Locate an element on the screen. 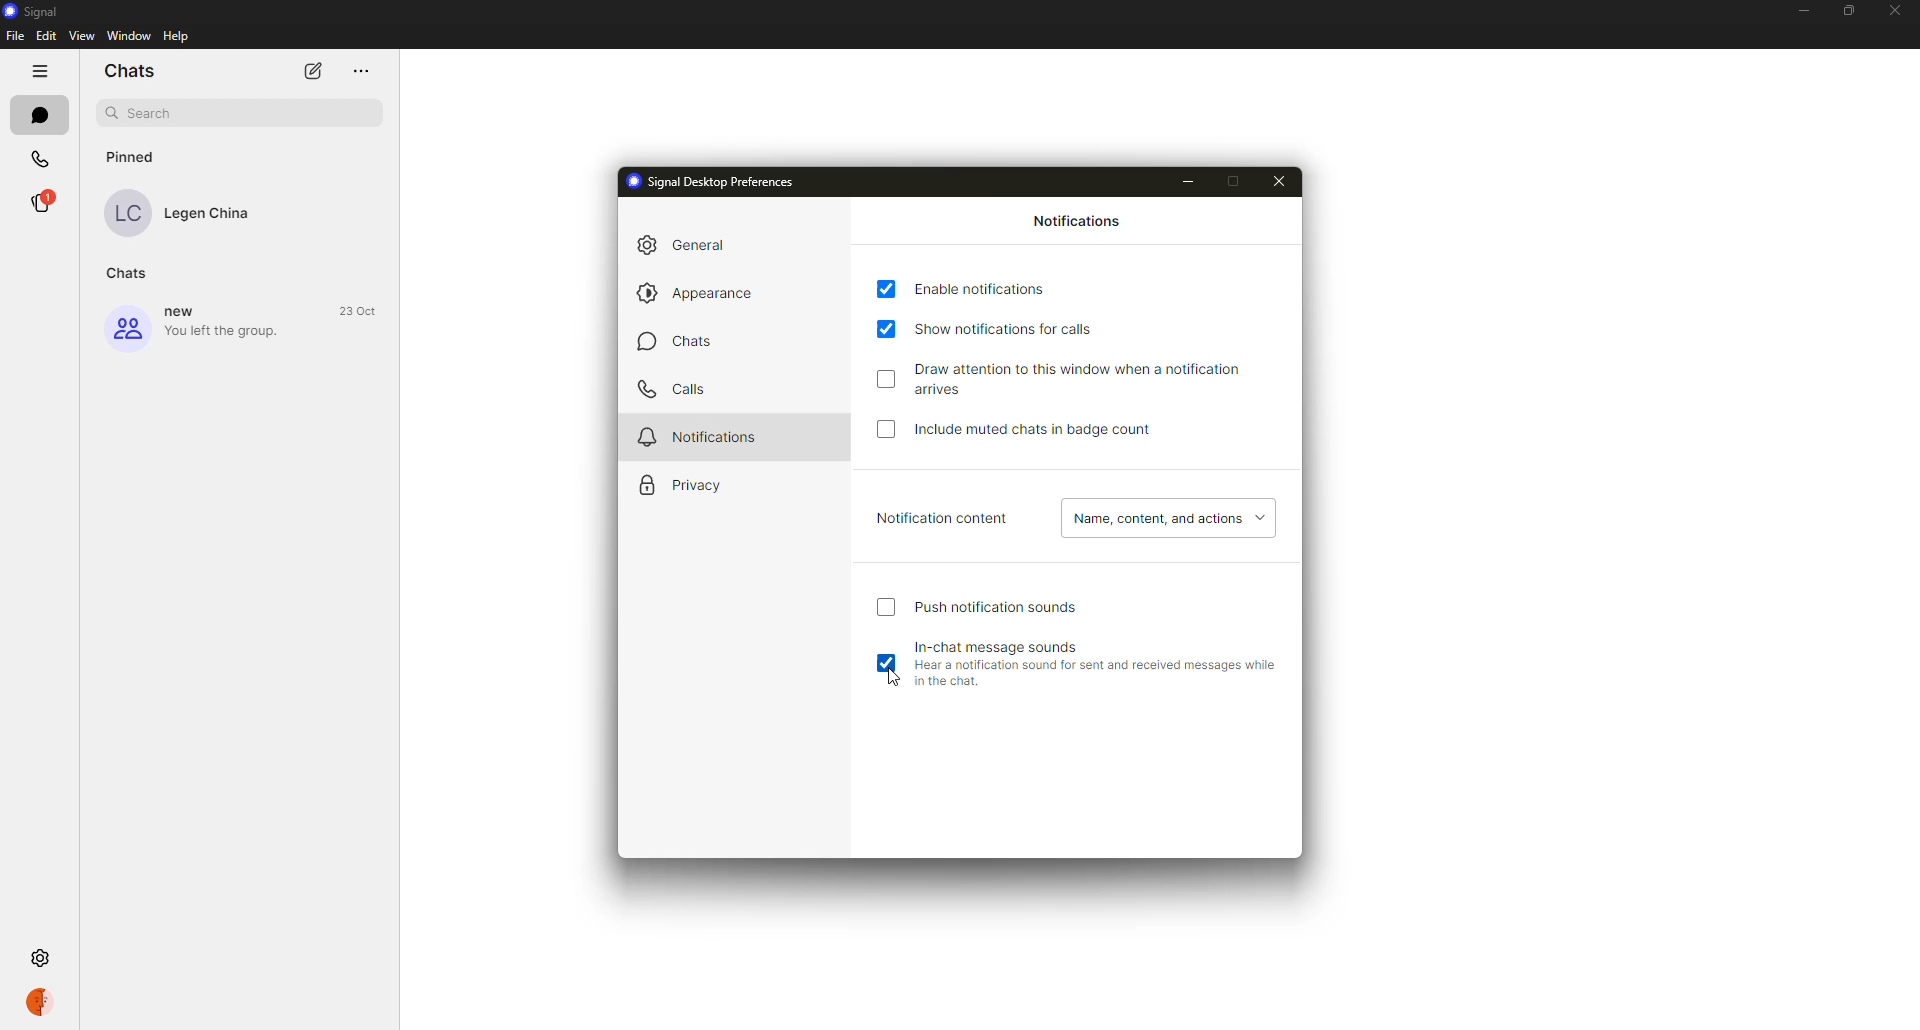 This screenshot has height=1030, width=1920. group icon is located at coordinates (128, 327).